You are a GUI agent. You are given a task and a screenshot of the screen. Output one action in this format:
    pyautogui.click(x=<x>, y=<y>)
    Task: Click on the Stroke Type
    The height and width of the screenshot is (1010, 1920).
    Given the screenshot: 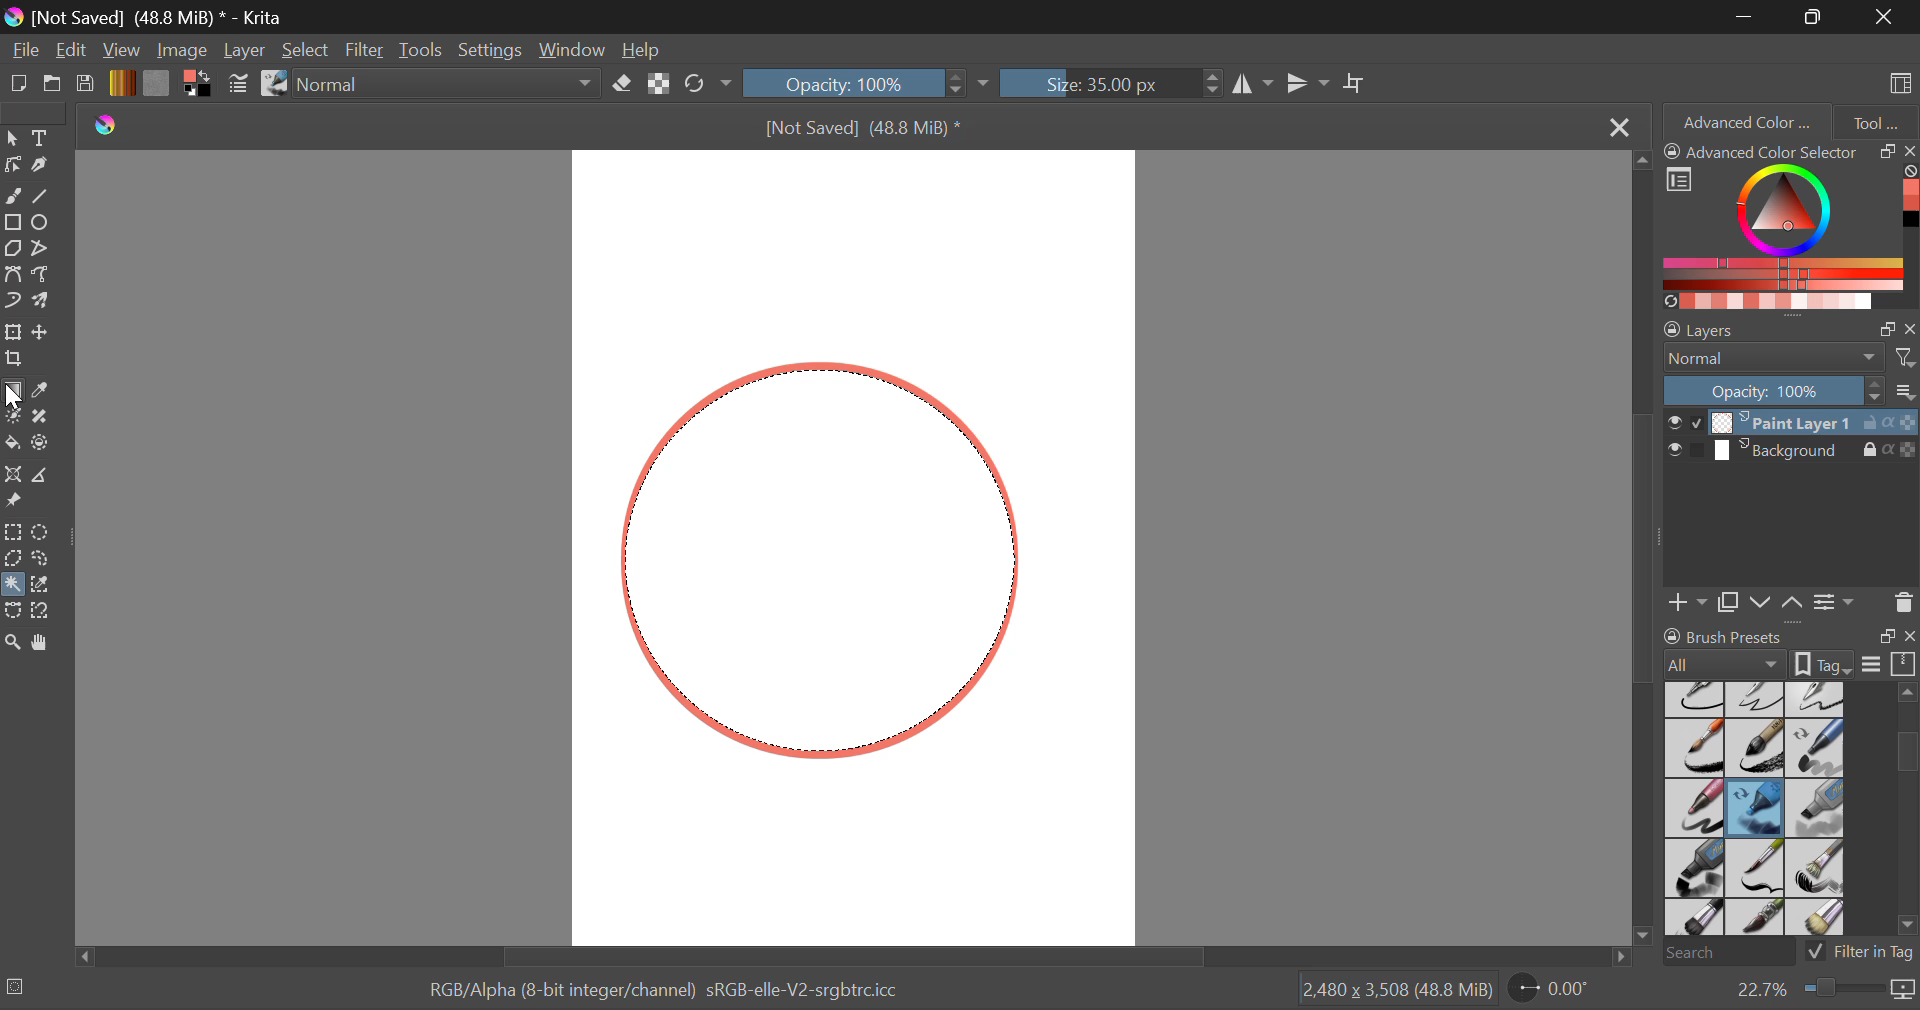 What is the action you would take?
    pyautogui.click(x=273, y=85)
    